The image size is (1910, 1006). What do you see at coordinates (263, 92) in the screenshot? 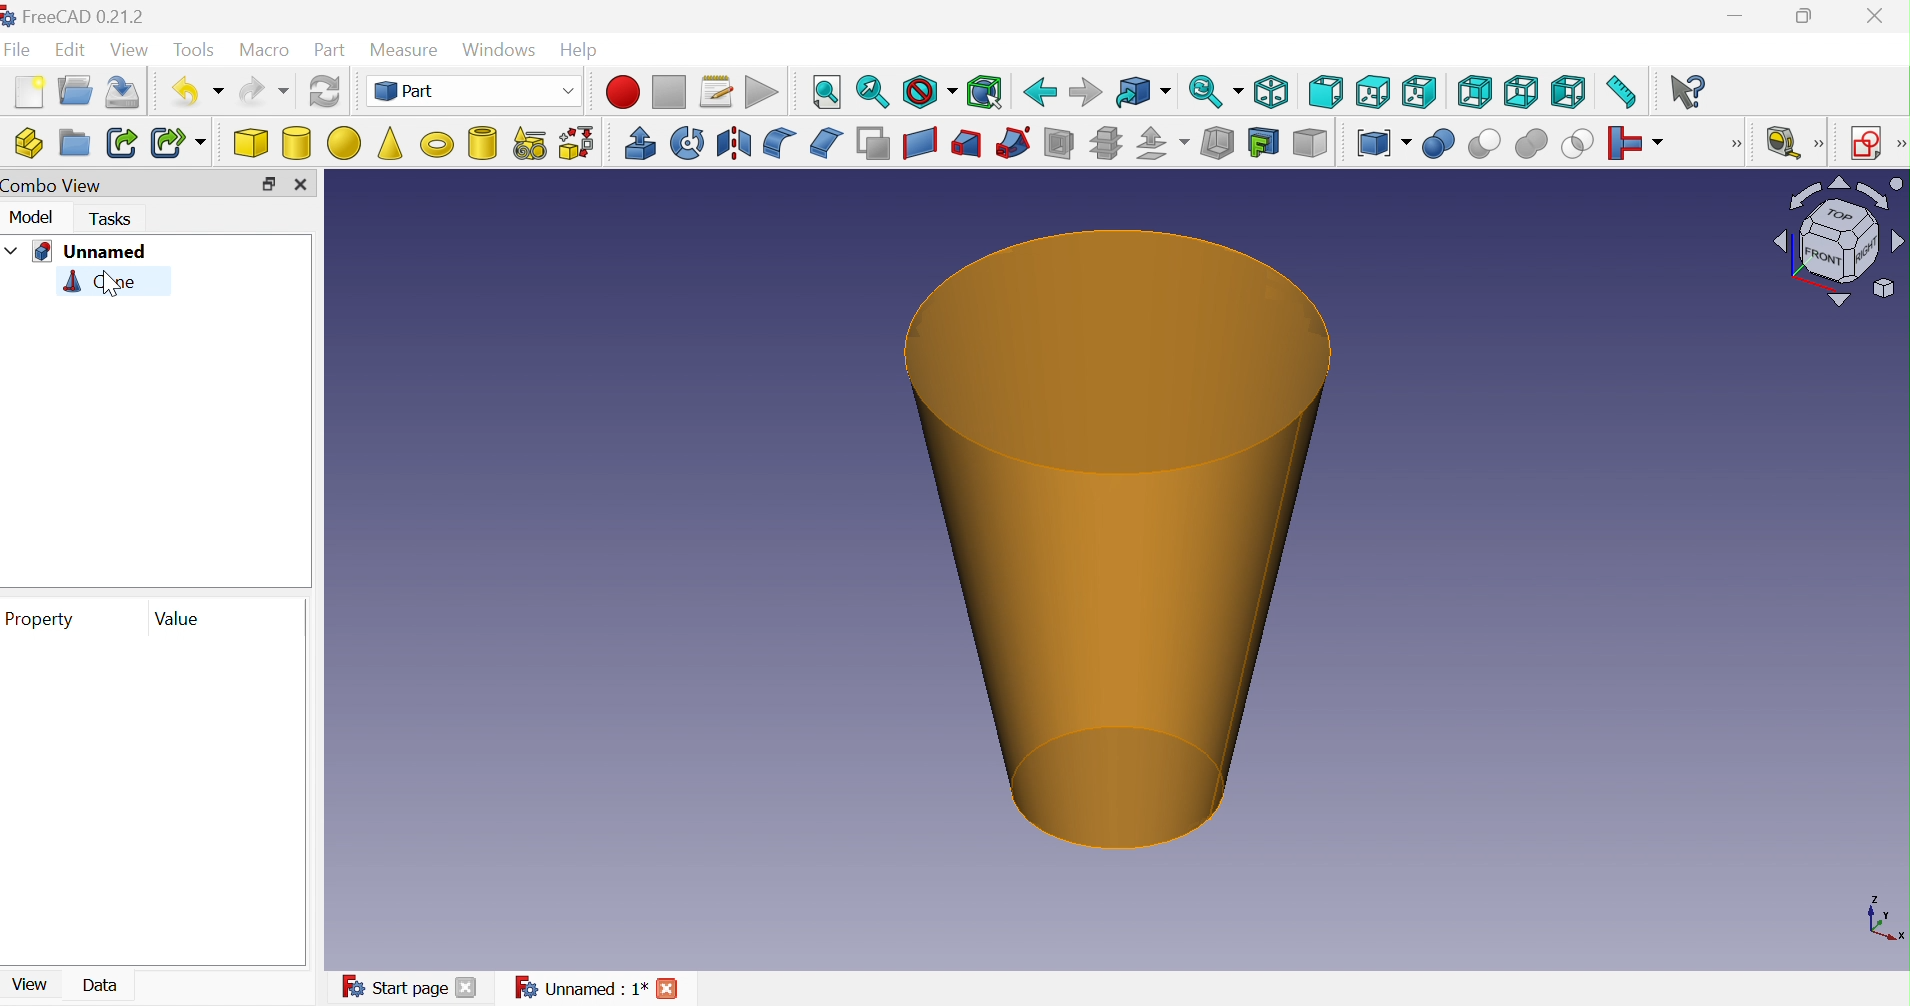
I see `Redo` at bounding box center [263, 92].